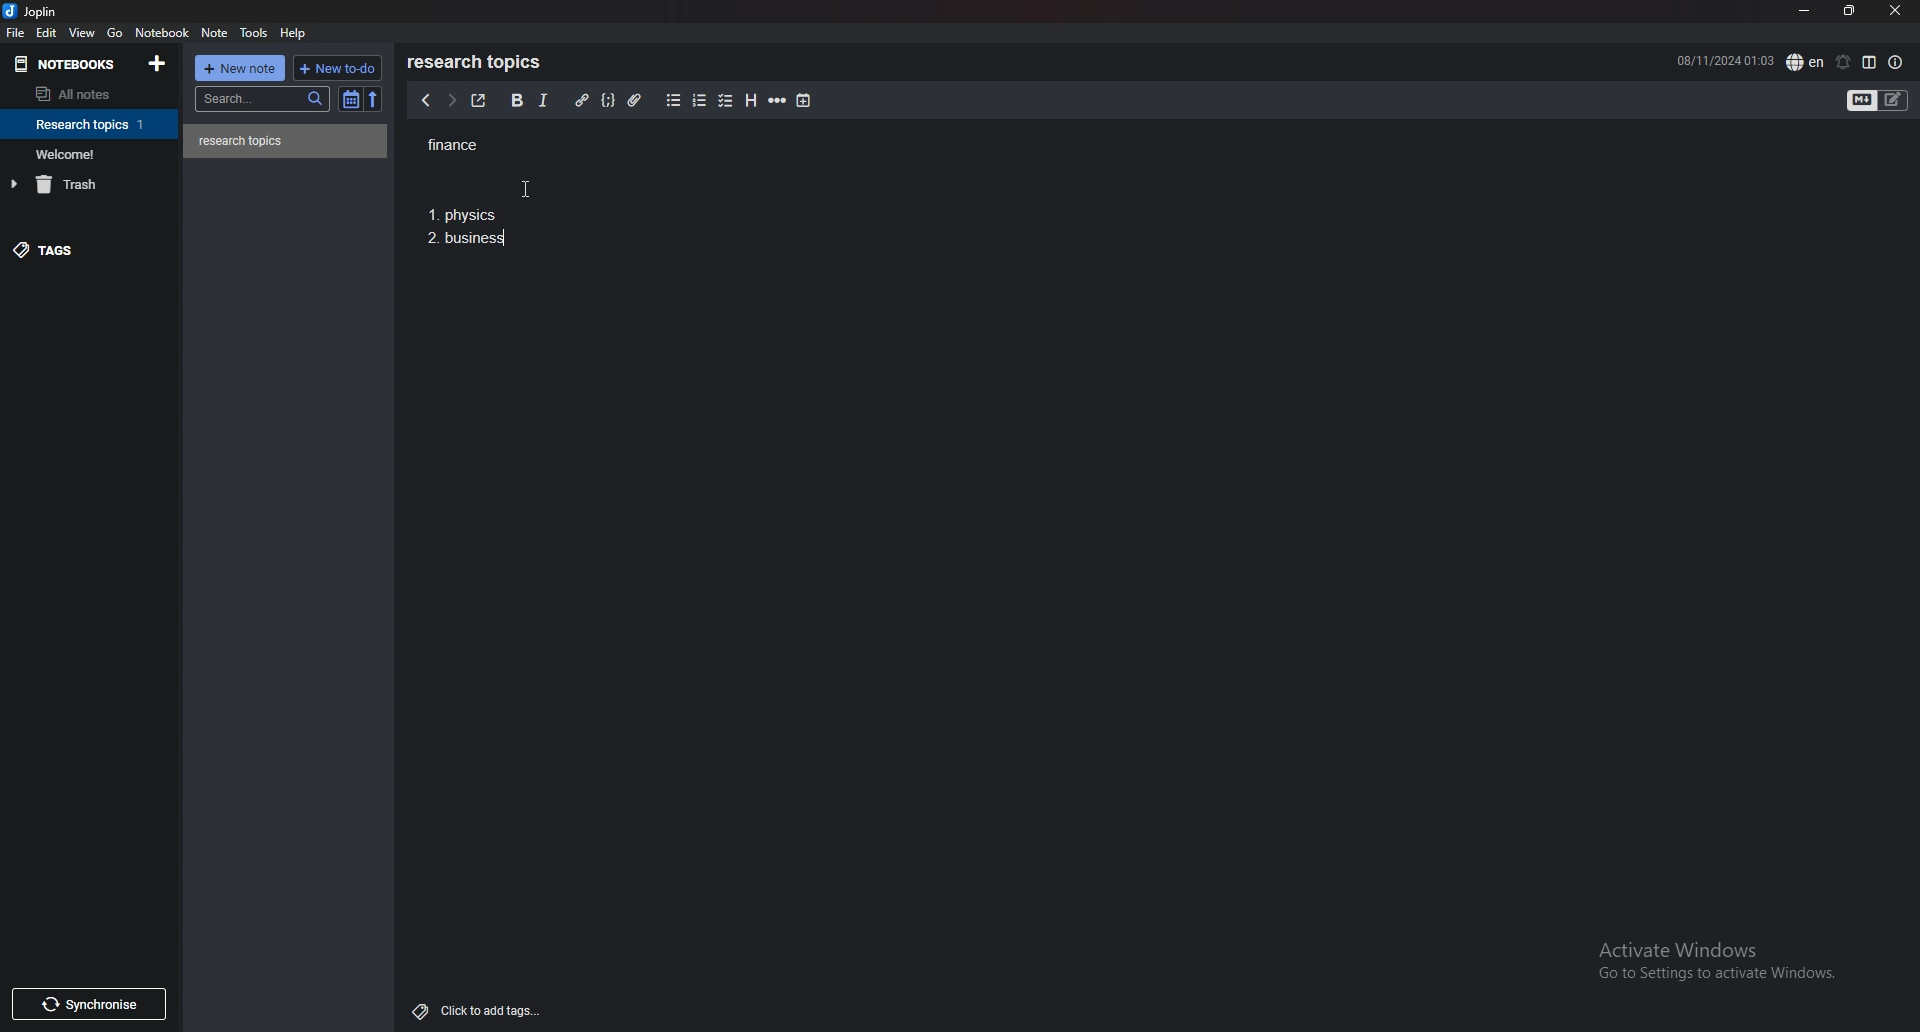 The height and width of the screenshot is (1032, 1920). What do you see at coordinates (1803, 12) in the screenshot?
I see `minimize` at bounding box center [1803, 12].